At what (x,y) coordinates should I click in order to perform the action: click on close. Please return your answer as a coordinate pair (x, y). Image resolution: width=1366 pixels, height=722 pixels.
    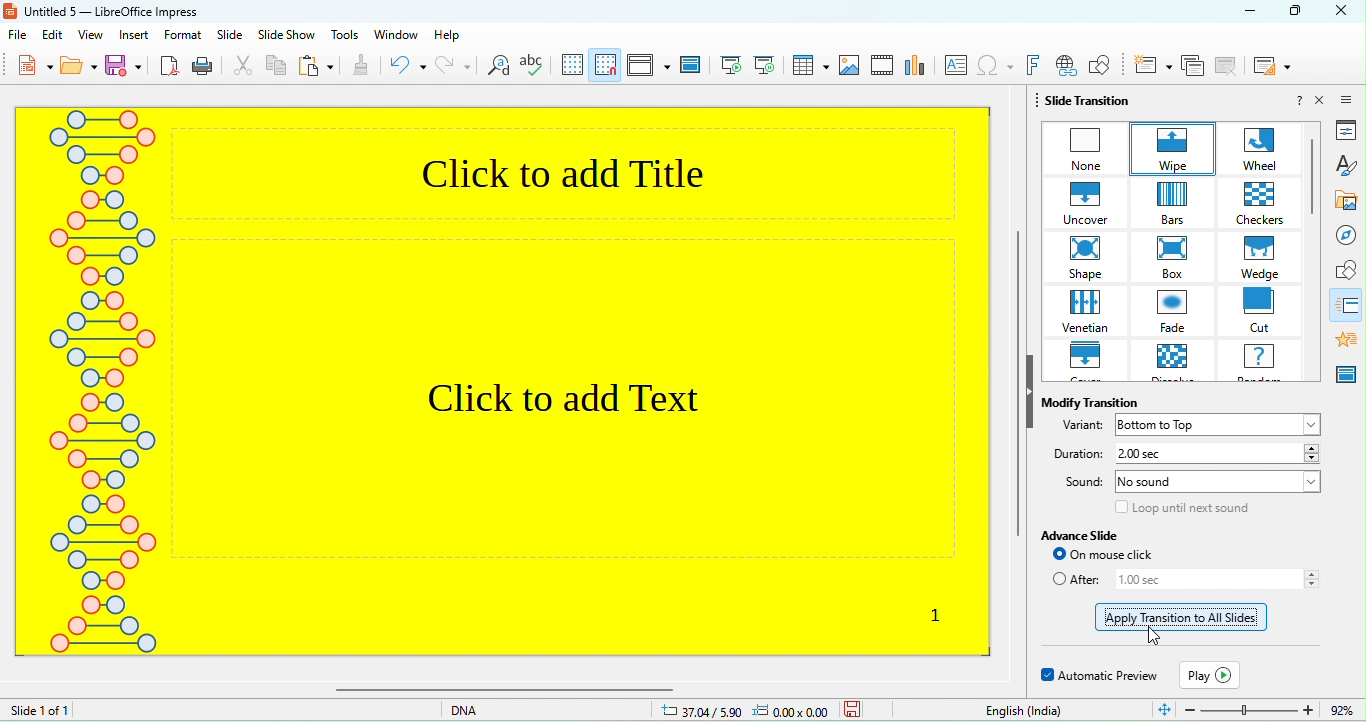
    Looking at the image, I should click on (1350, 10).